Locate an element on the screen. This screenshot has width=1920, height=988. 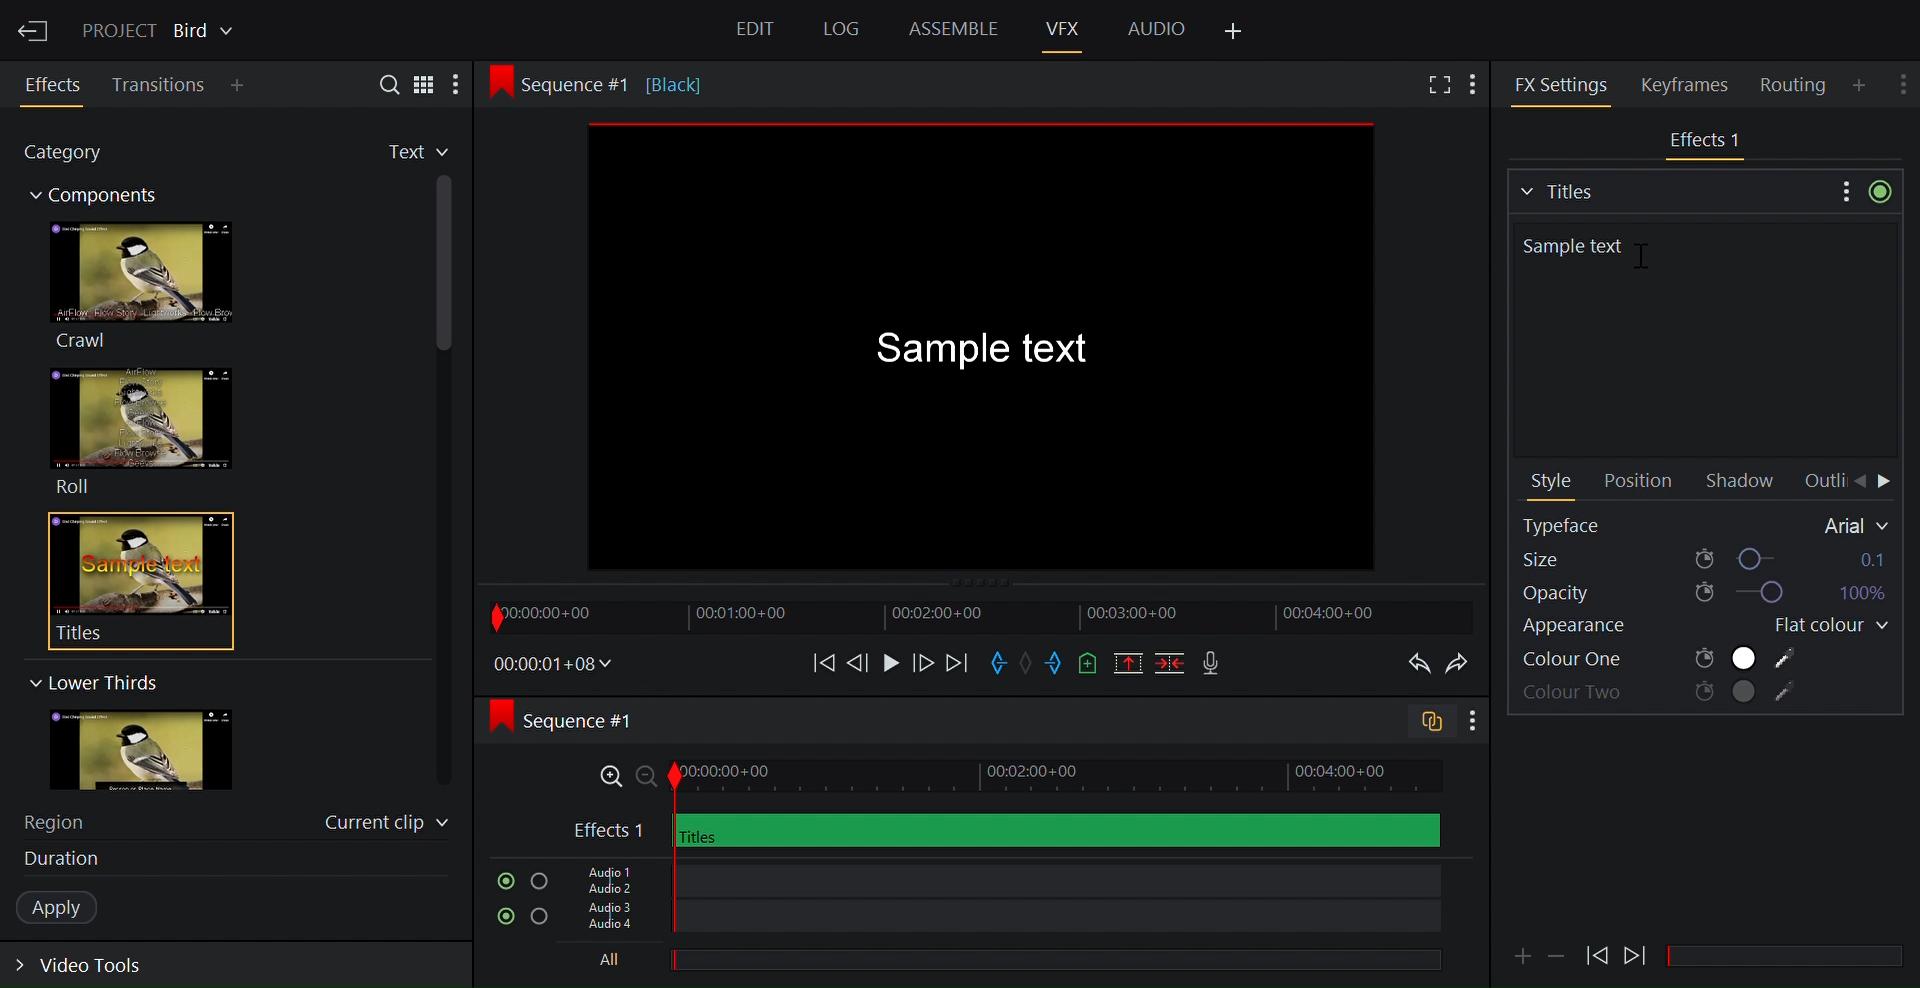
Mute/Unmute is located at coordinates (501, 881).